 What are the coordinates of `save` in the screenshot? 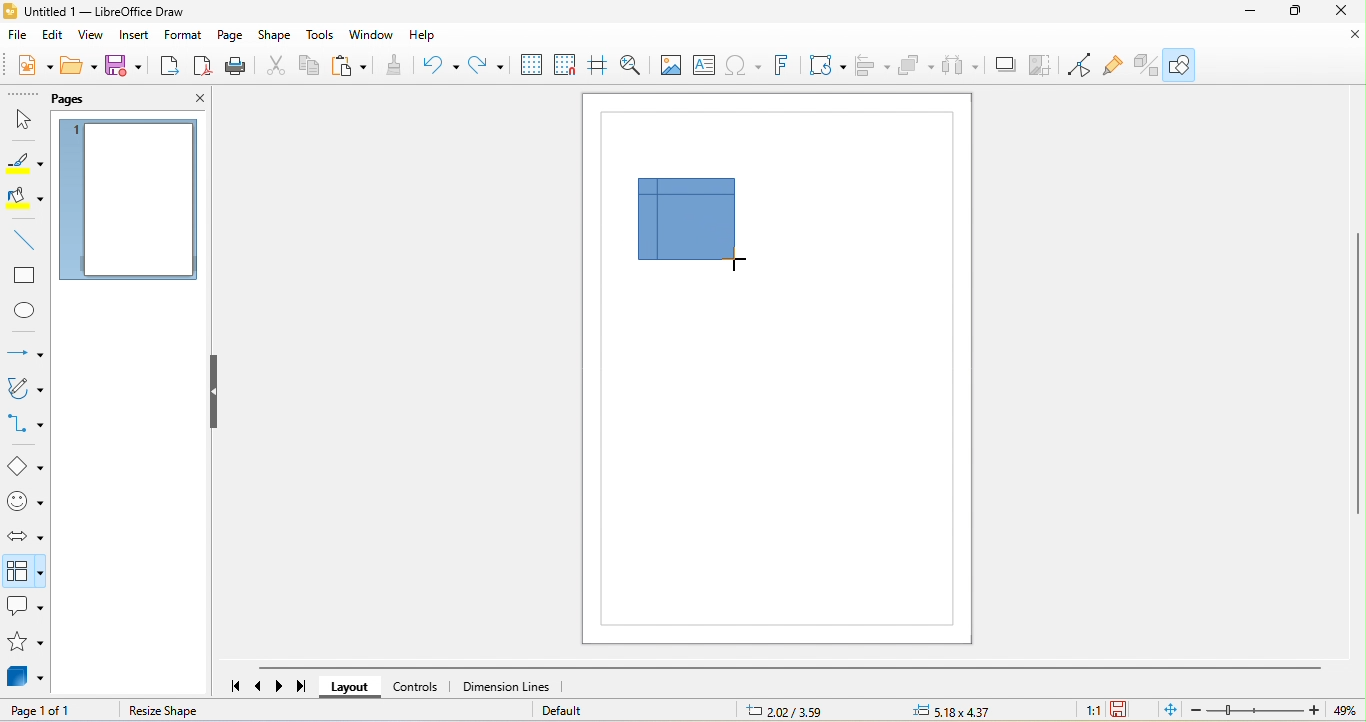 It's located at (126, 67).